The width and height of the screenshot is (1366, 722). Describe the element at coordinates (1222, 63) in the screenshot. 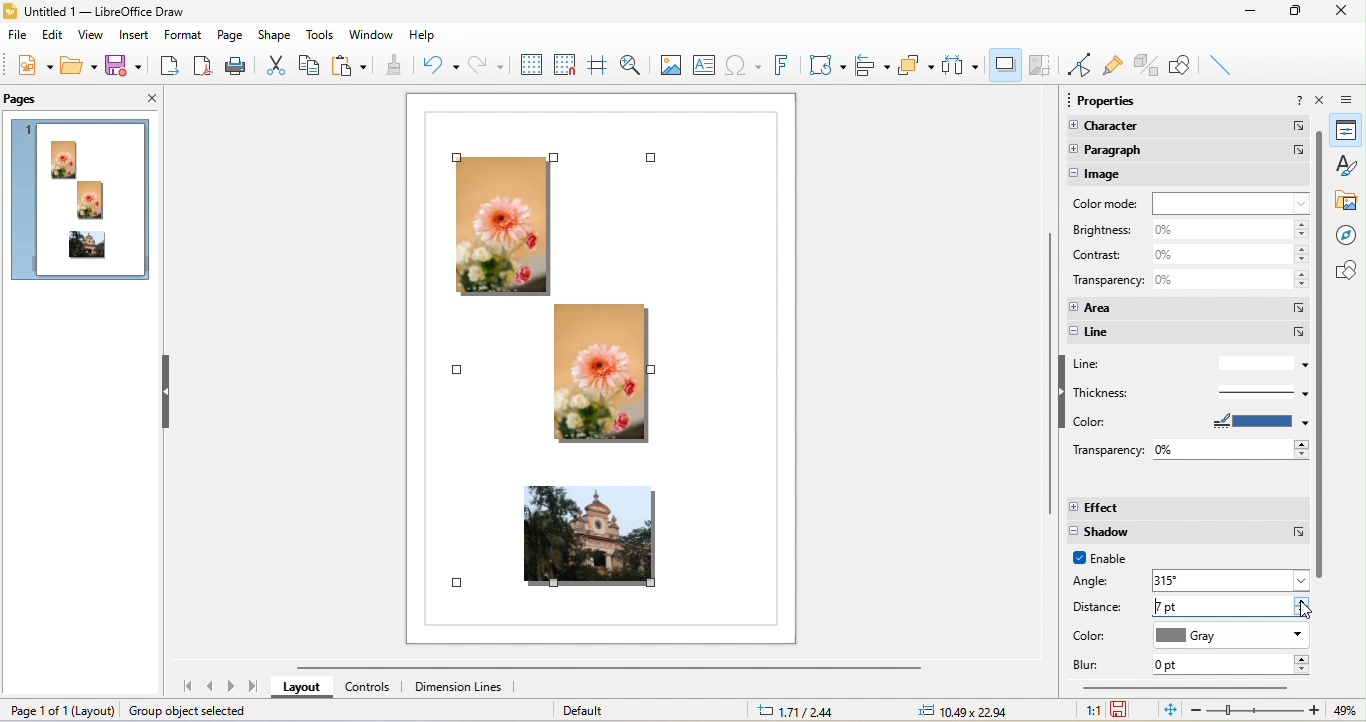

I see `insert line` at that location.